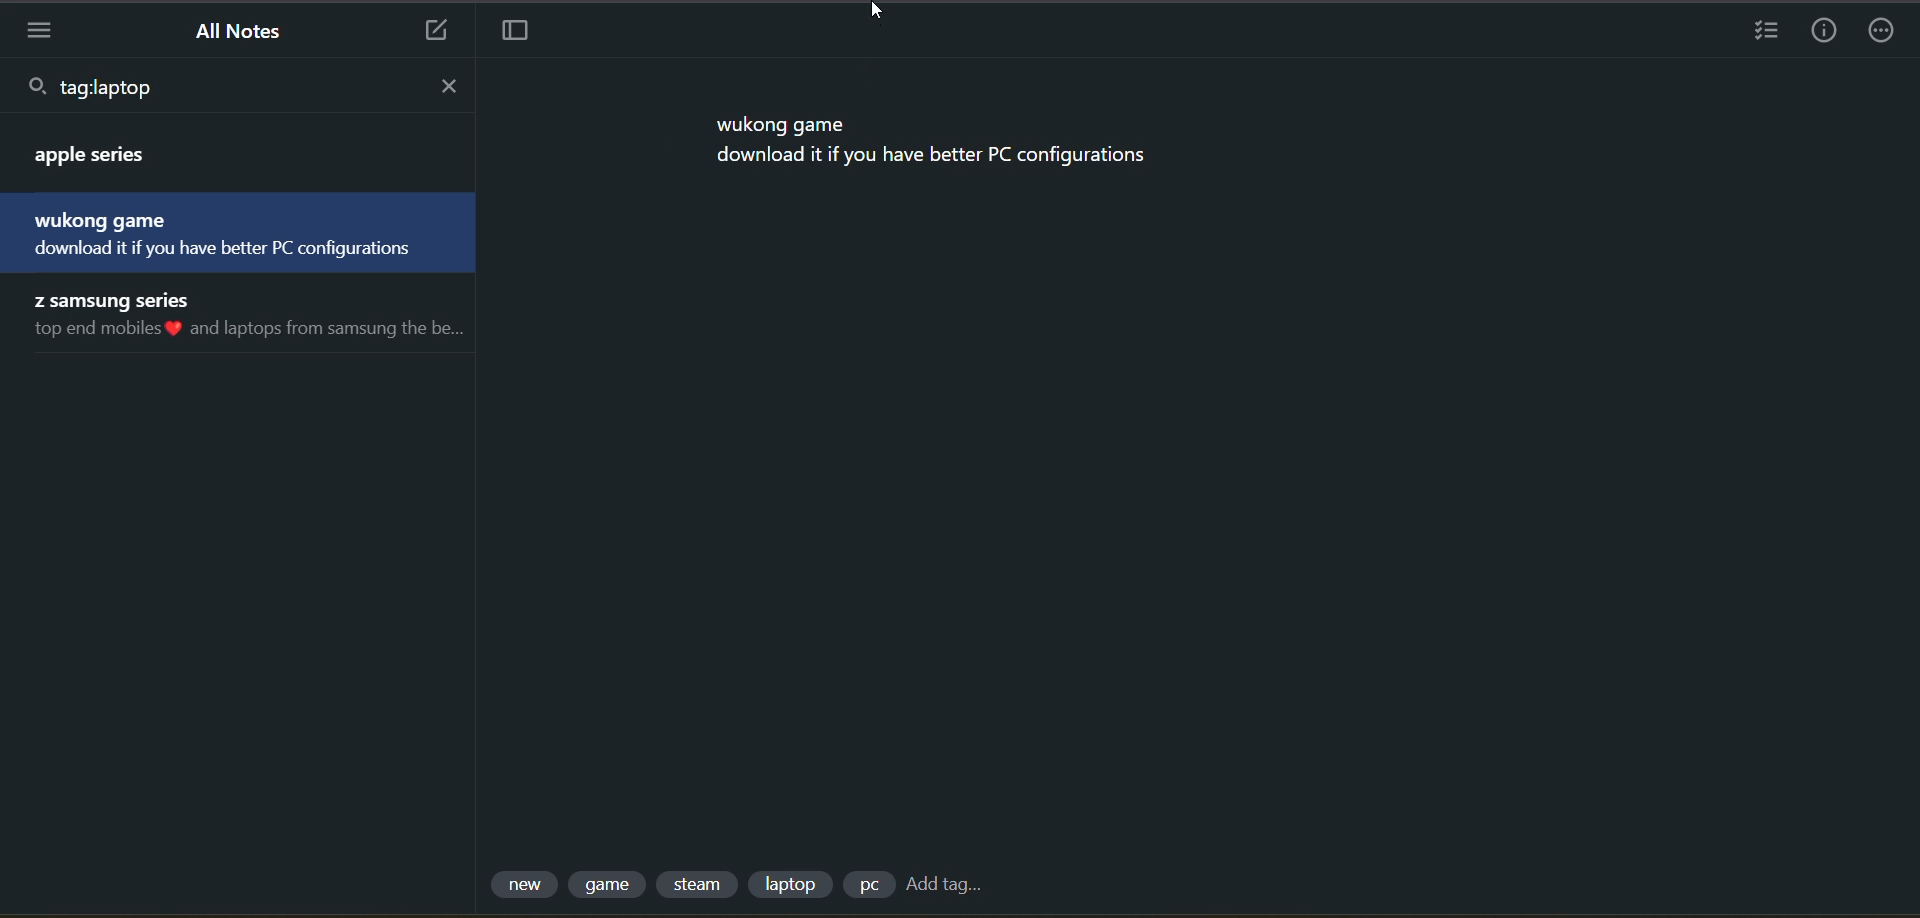 This screenshot has width=1920, height=918. What do you see at coordinates (1757, 32) in the screenshot?
I see `insert checklist` at bounding box center [1757, 32].